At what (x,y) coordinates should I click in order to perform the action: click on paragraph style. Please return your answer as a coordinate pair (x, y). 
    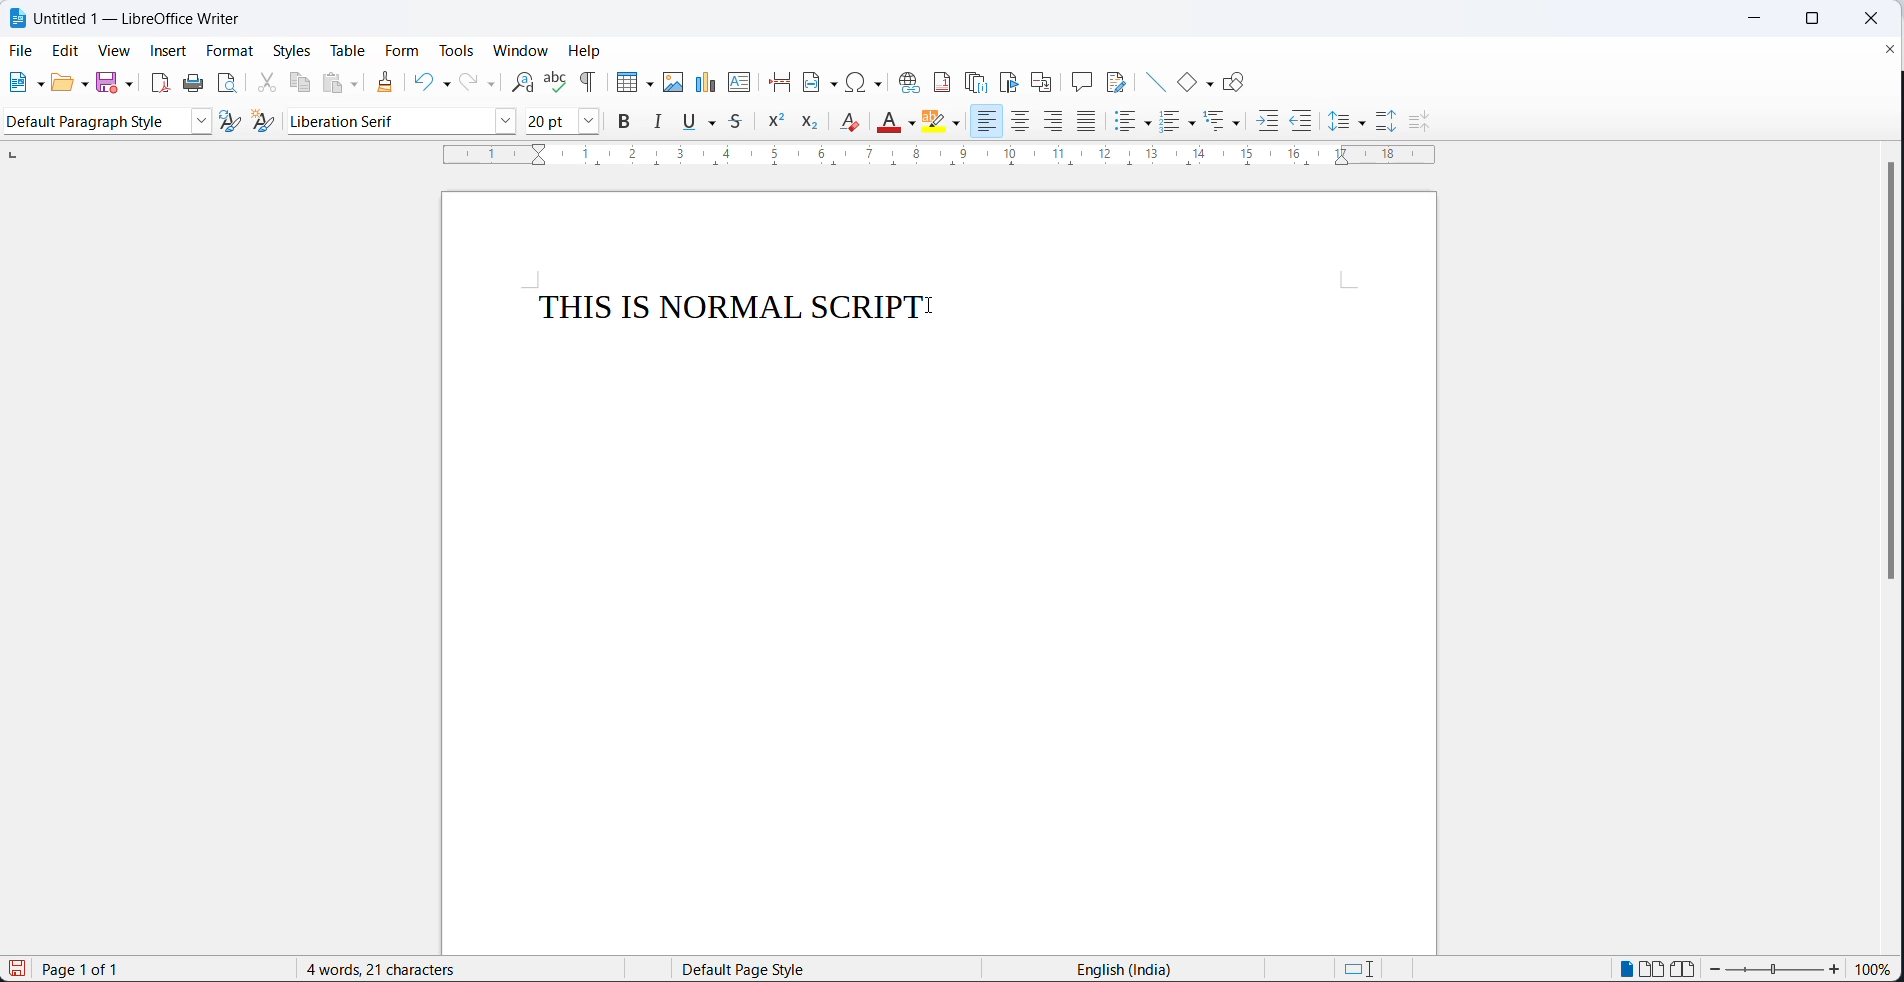
    Looking at the image, I should click on (204, 121).